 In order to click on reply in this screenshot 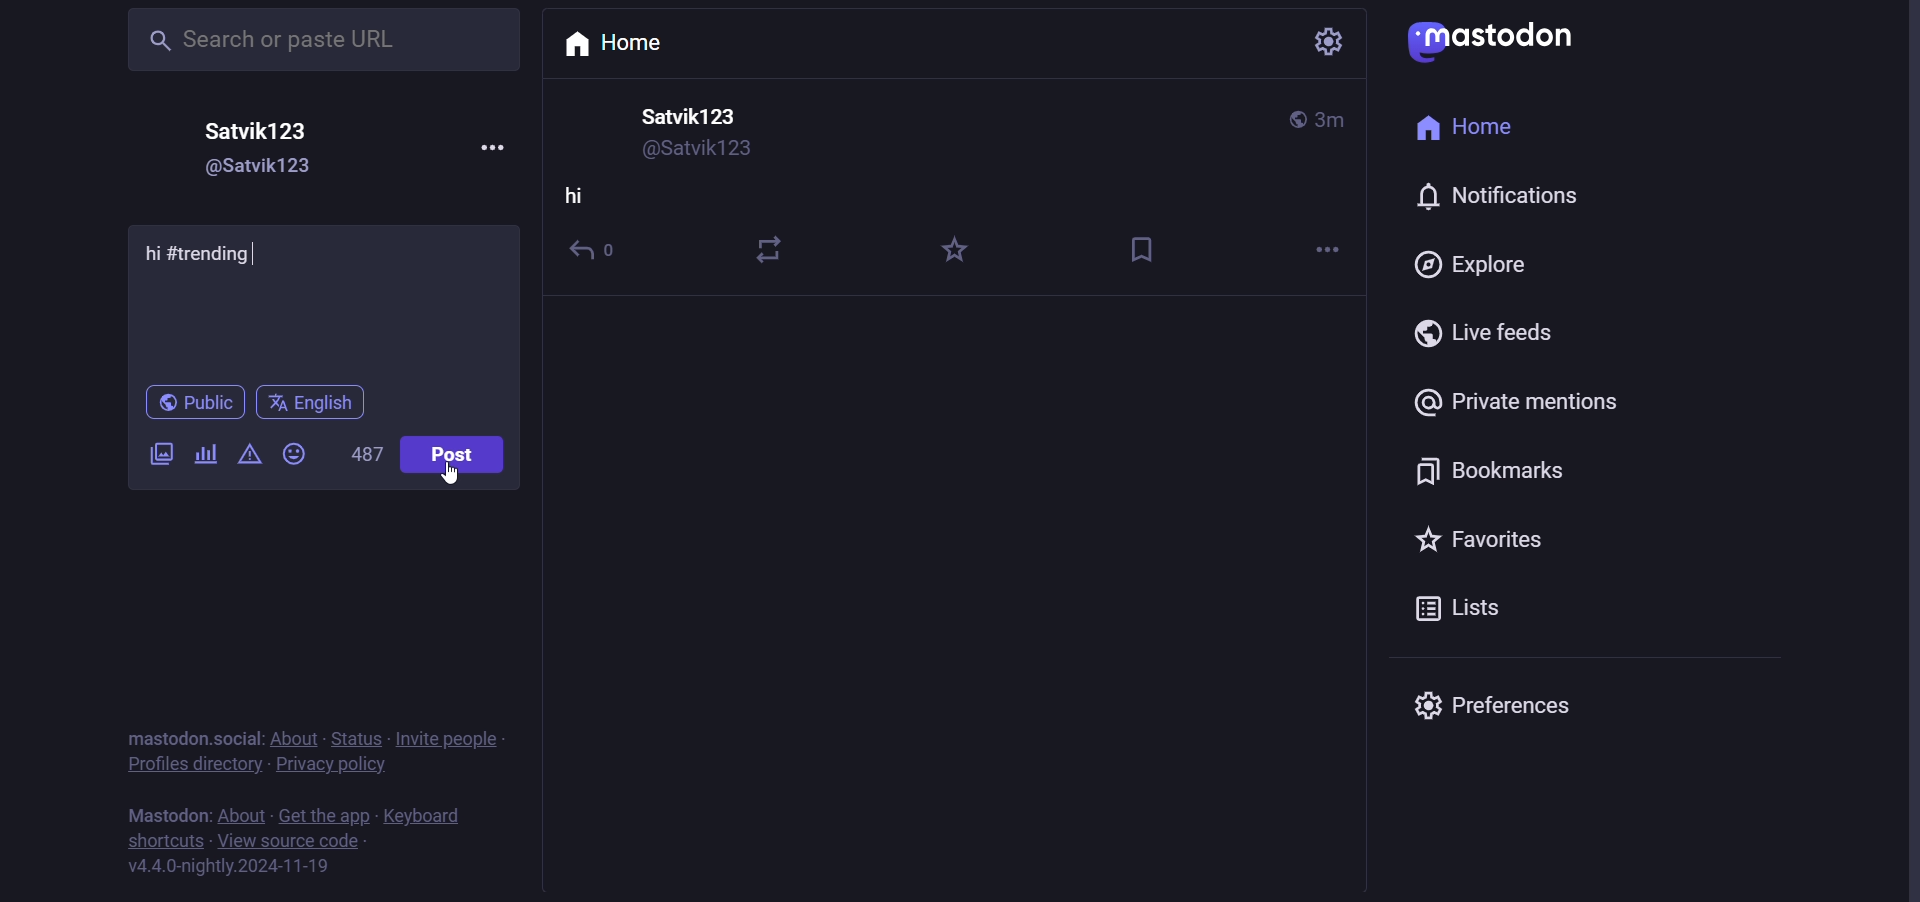, I will do `click(599, 256)`.